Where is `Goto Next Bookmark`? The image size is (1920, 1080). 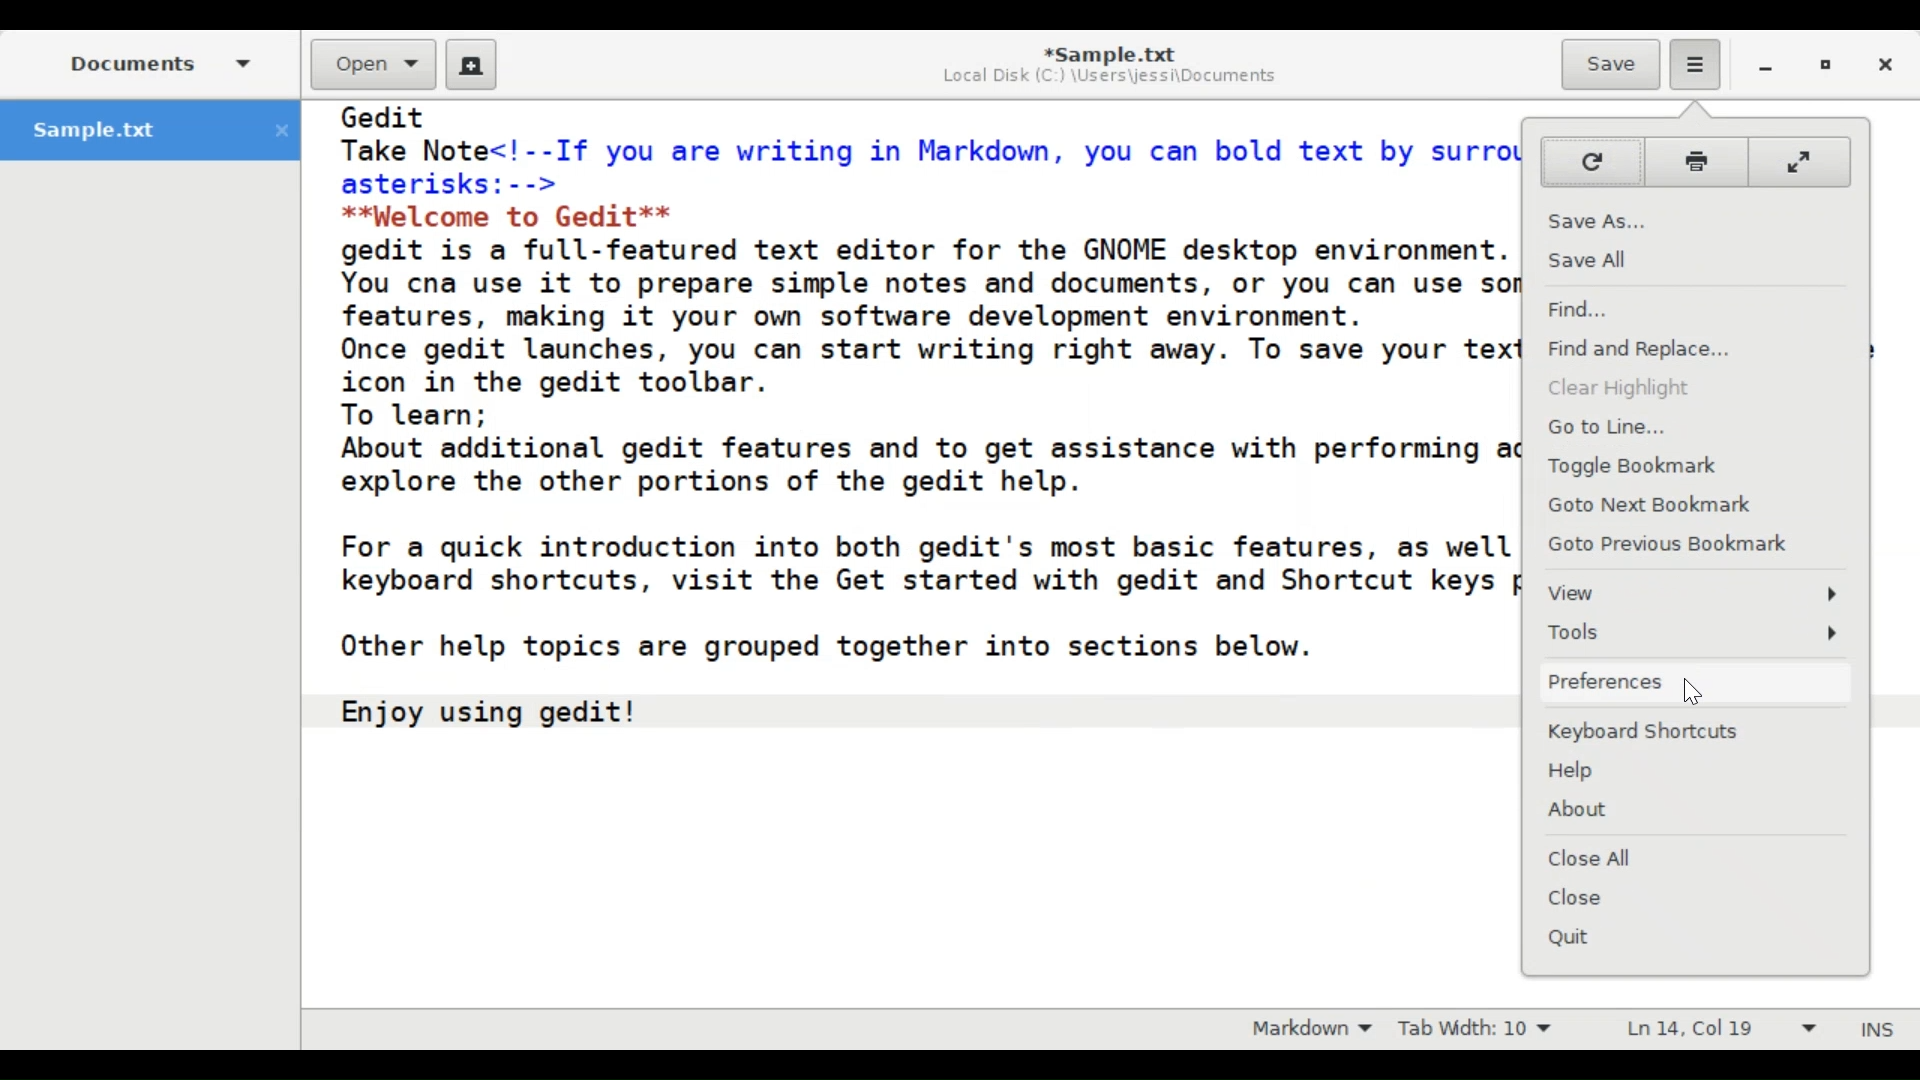
Goto Next Bookmark is located at coordinates (1697, 505).